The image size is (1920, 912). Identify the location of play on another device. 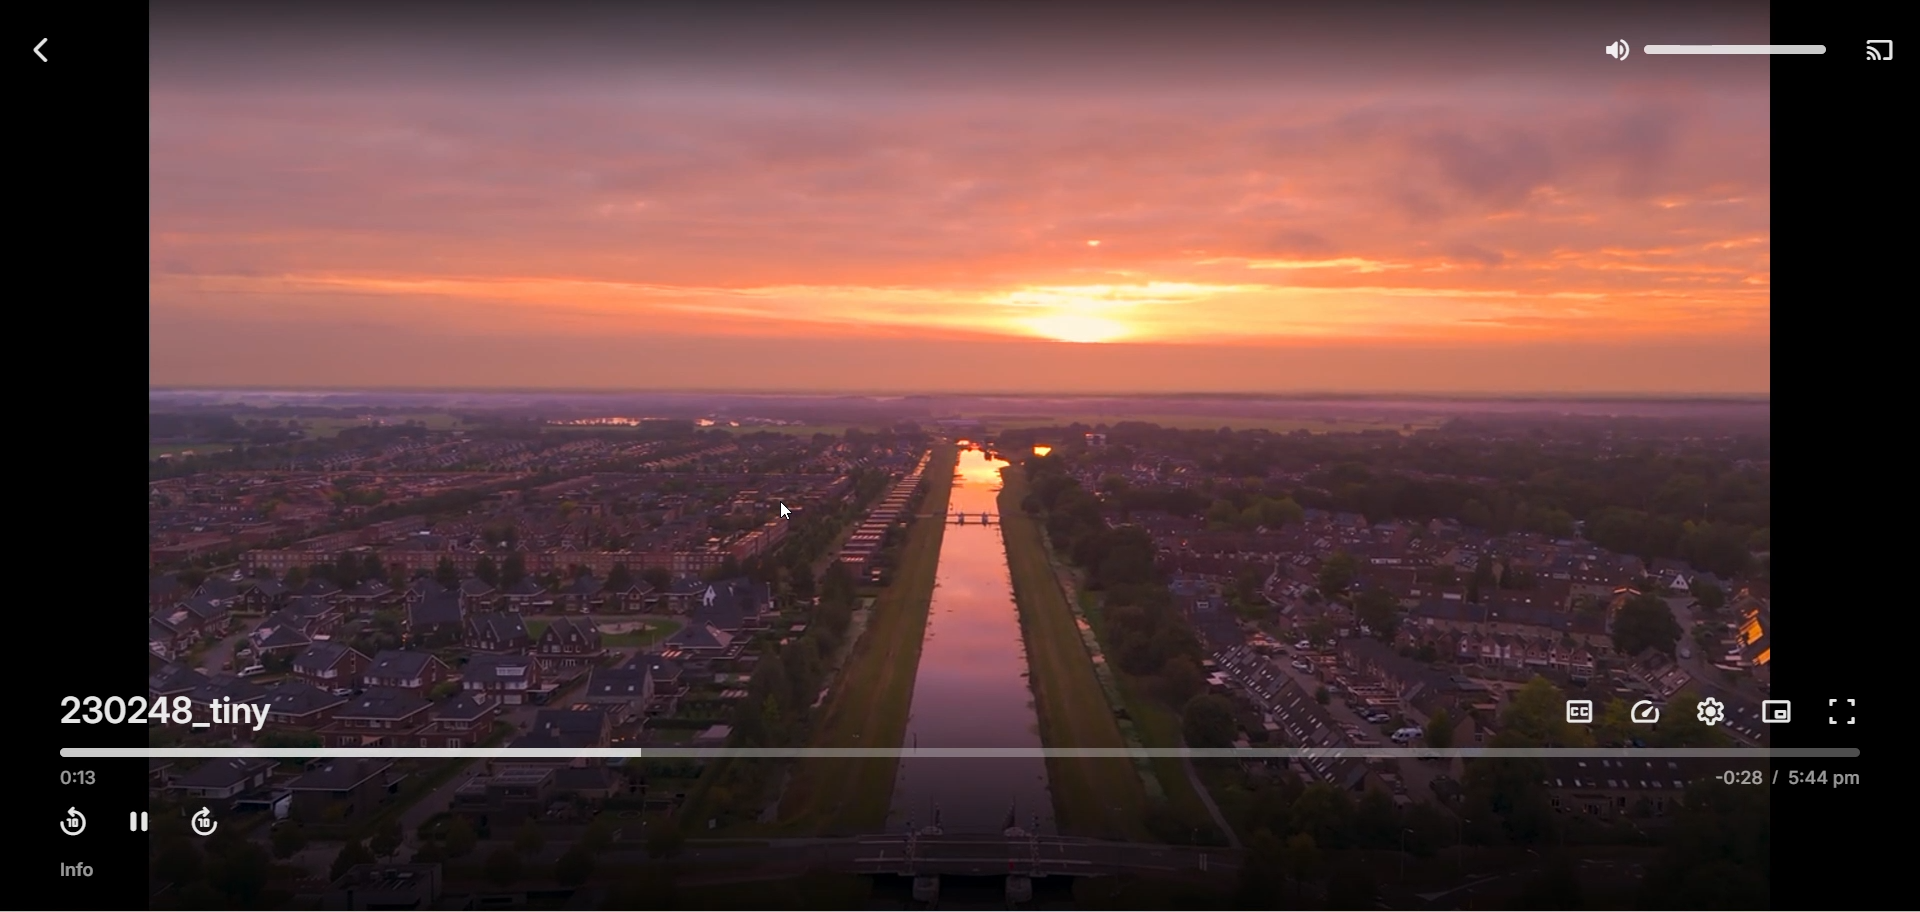
(1880, 48).